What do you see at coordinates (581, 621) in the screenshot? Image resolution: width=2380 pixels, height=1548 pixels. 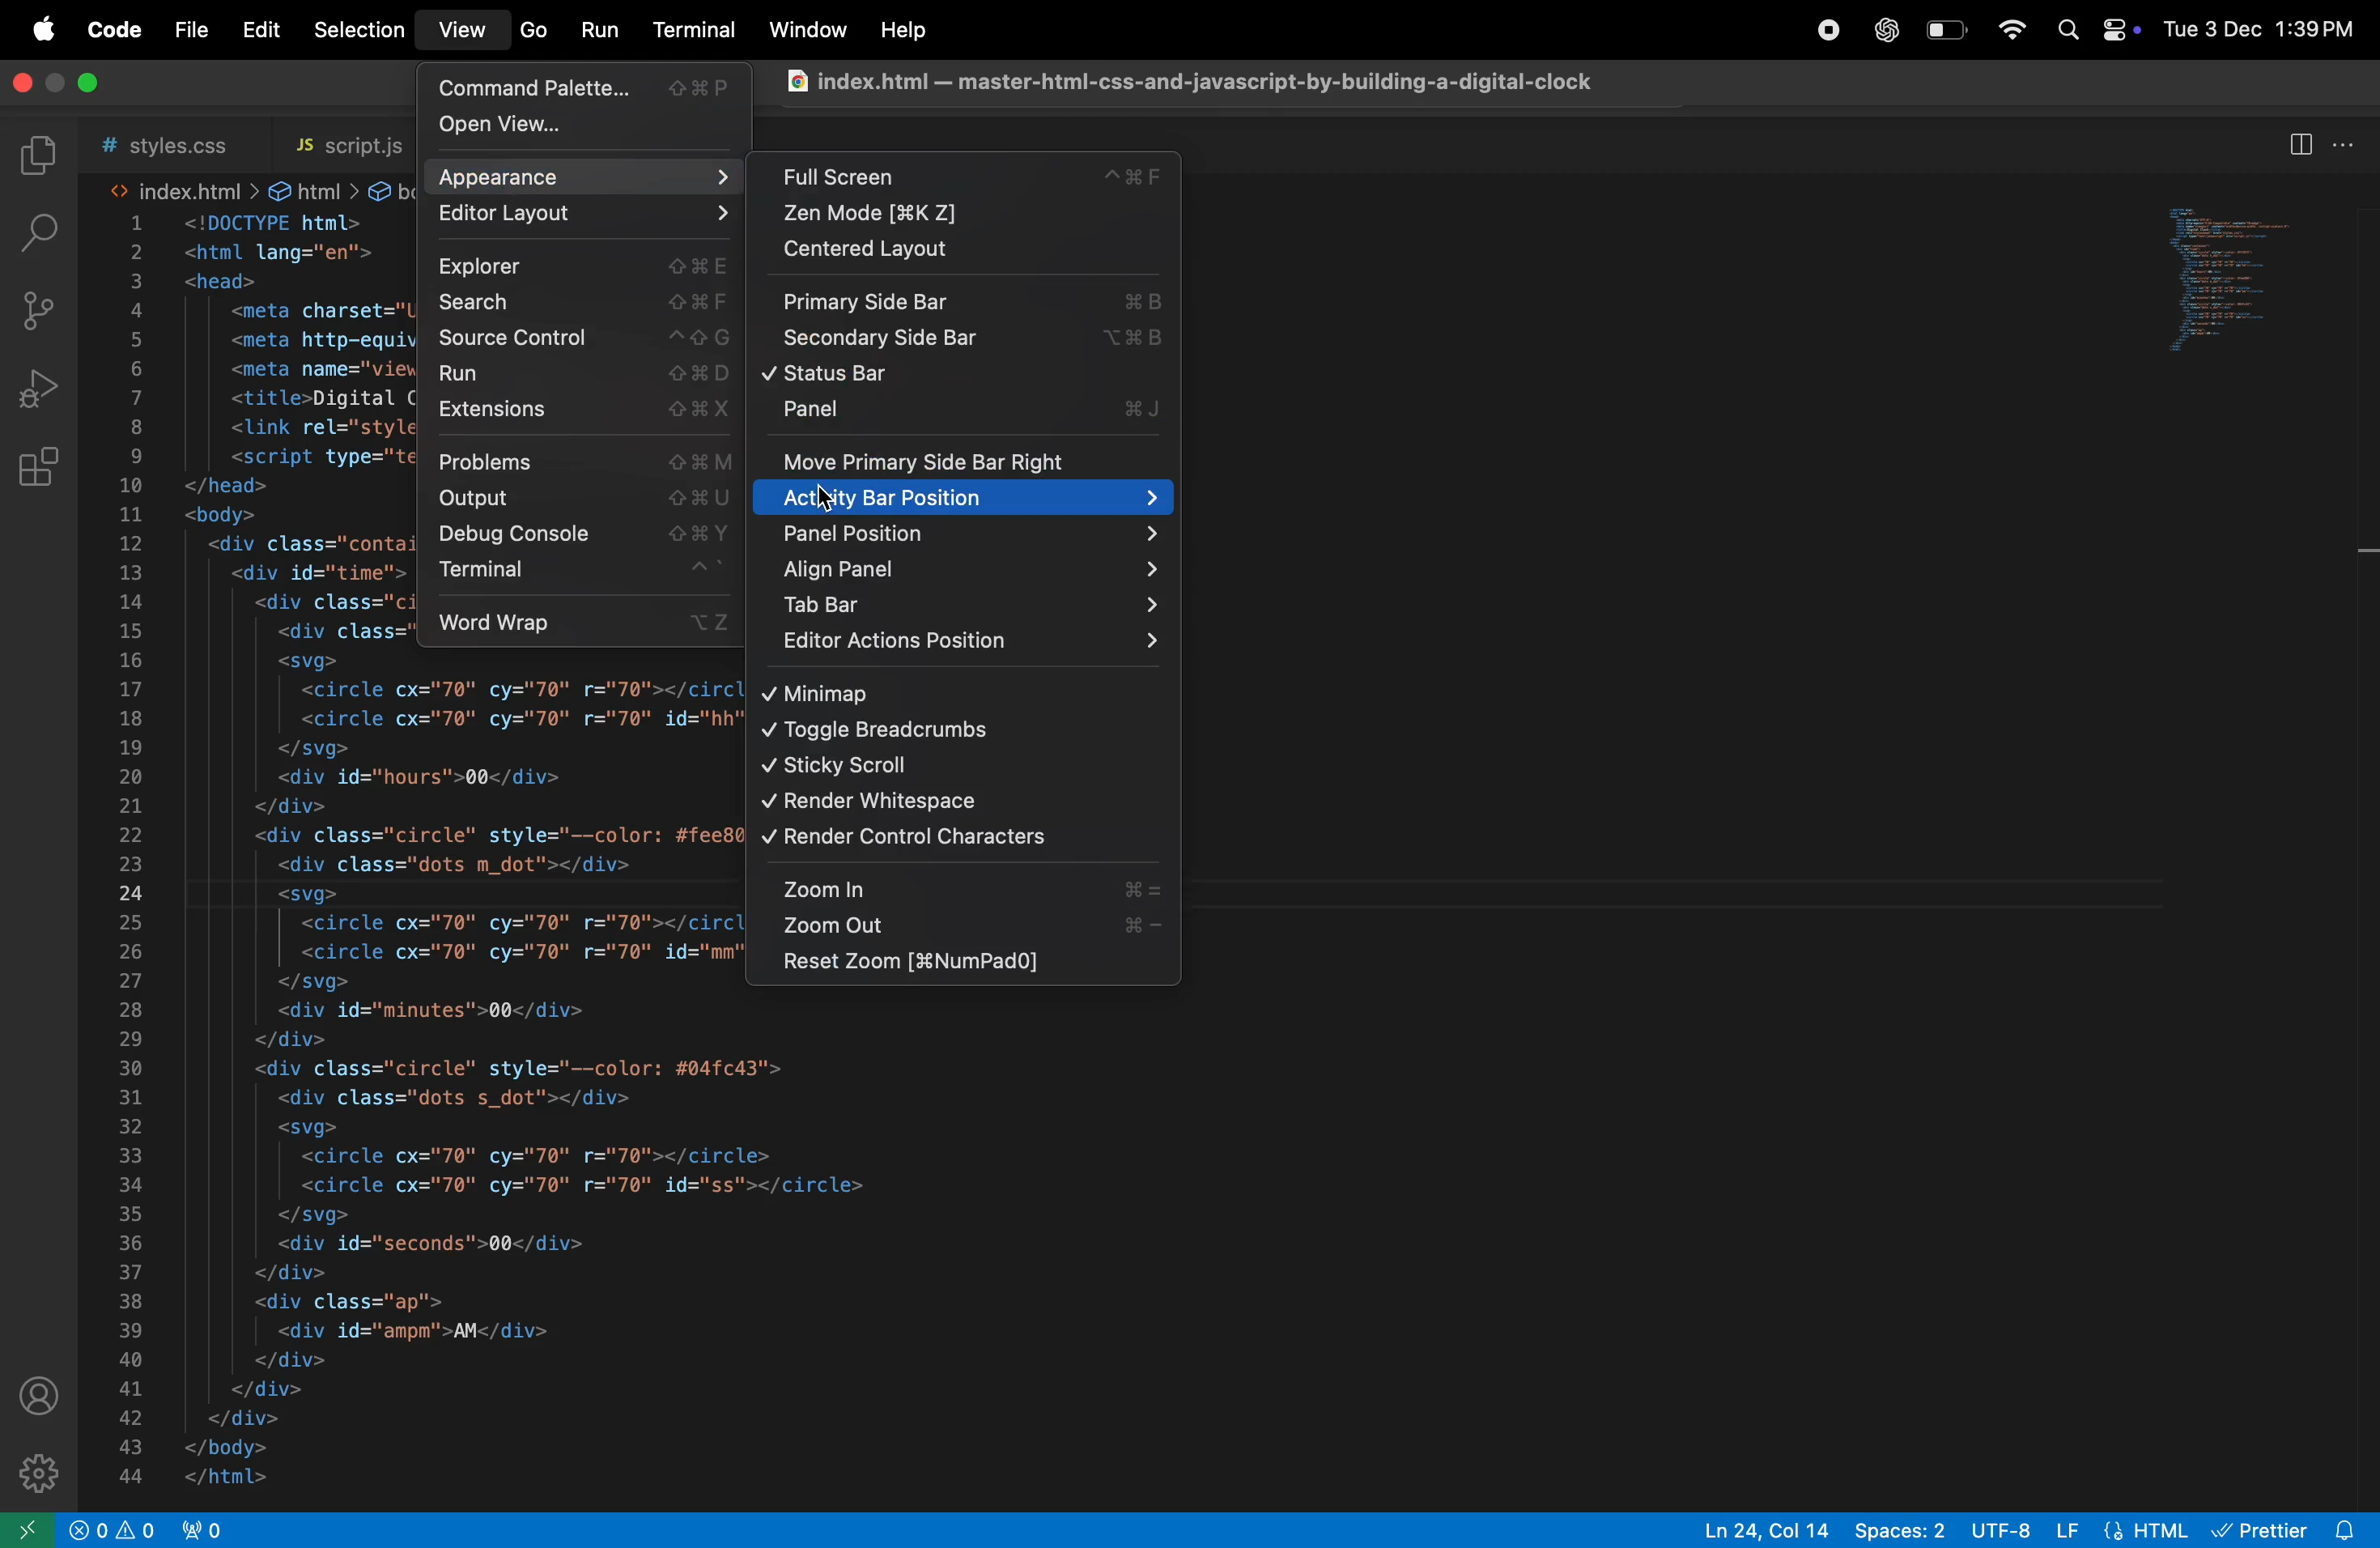 I see `word wrap` at bounding box center [581, 621].